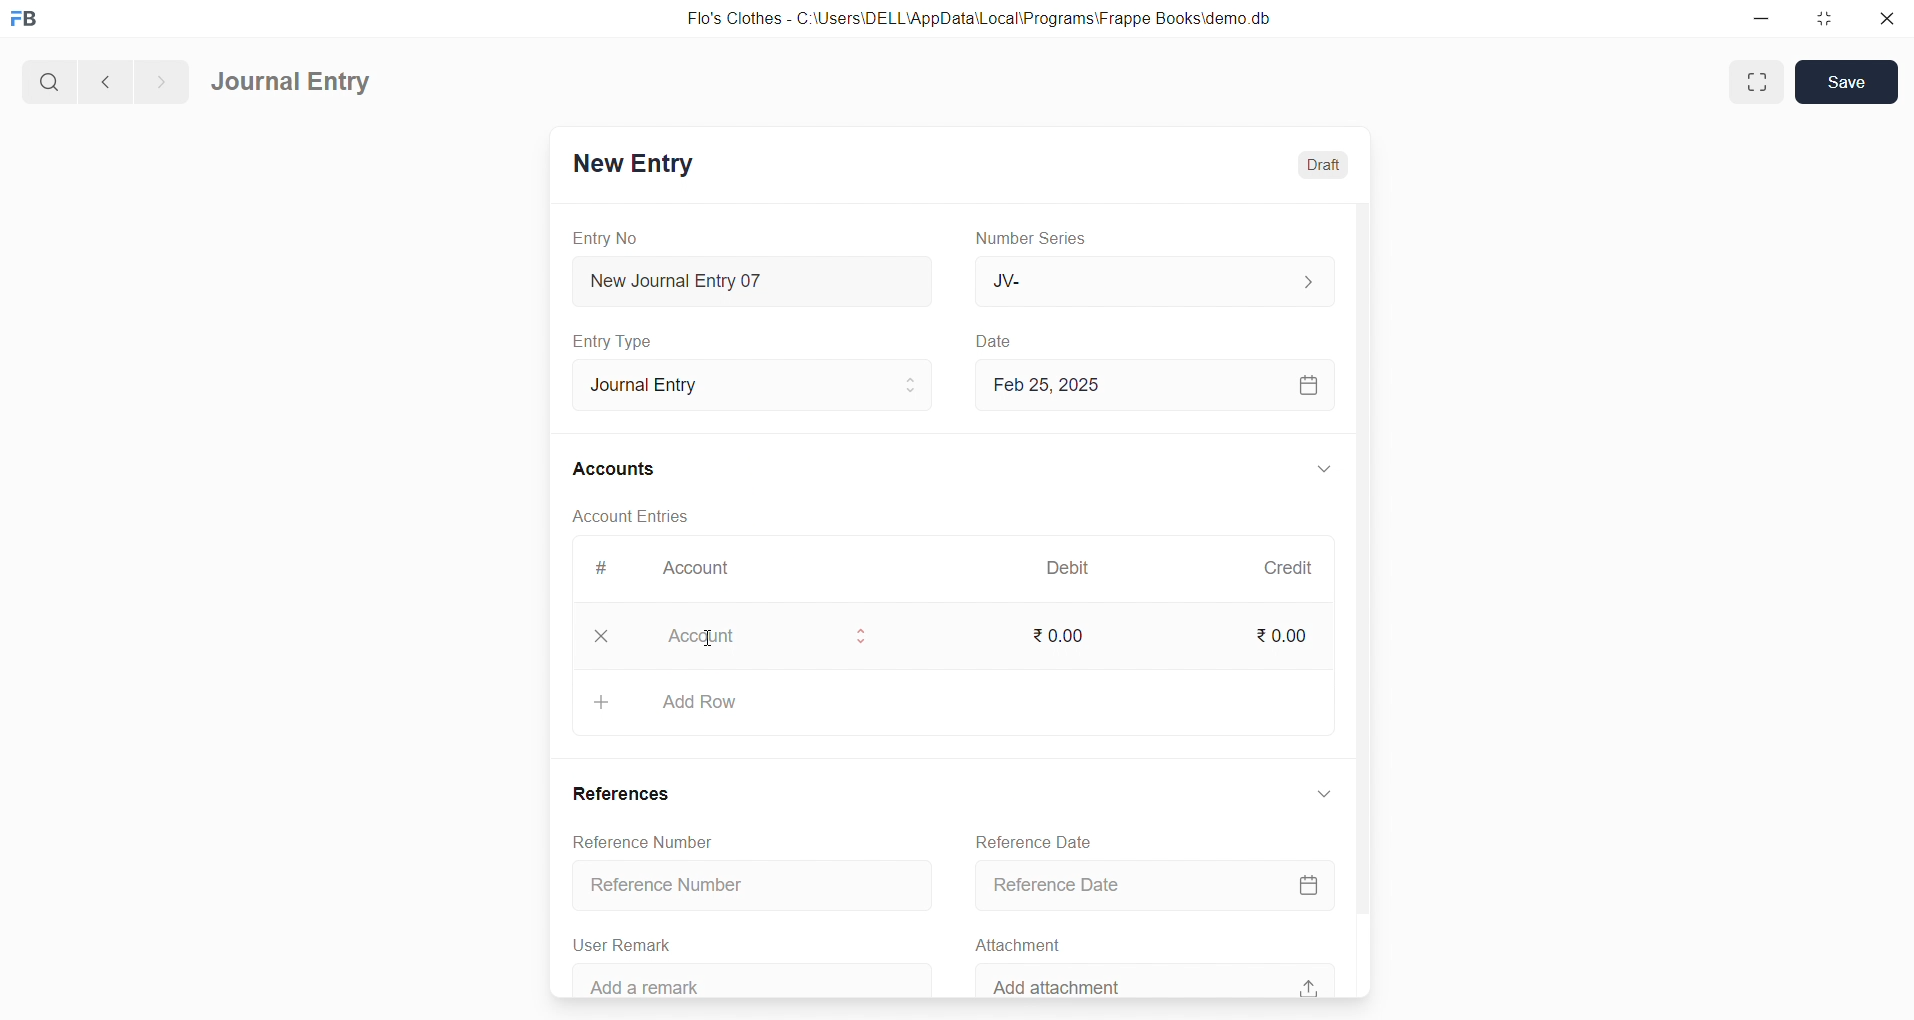 The image size is (1914, 1020). What do you see at coordinates (47, 79) in the screenshot?
I see `search` at bounding box center [47, 79].